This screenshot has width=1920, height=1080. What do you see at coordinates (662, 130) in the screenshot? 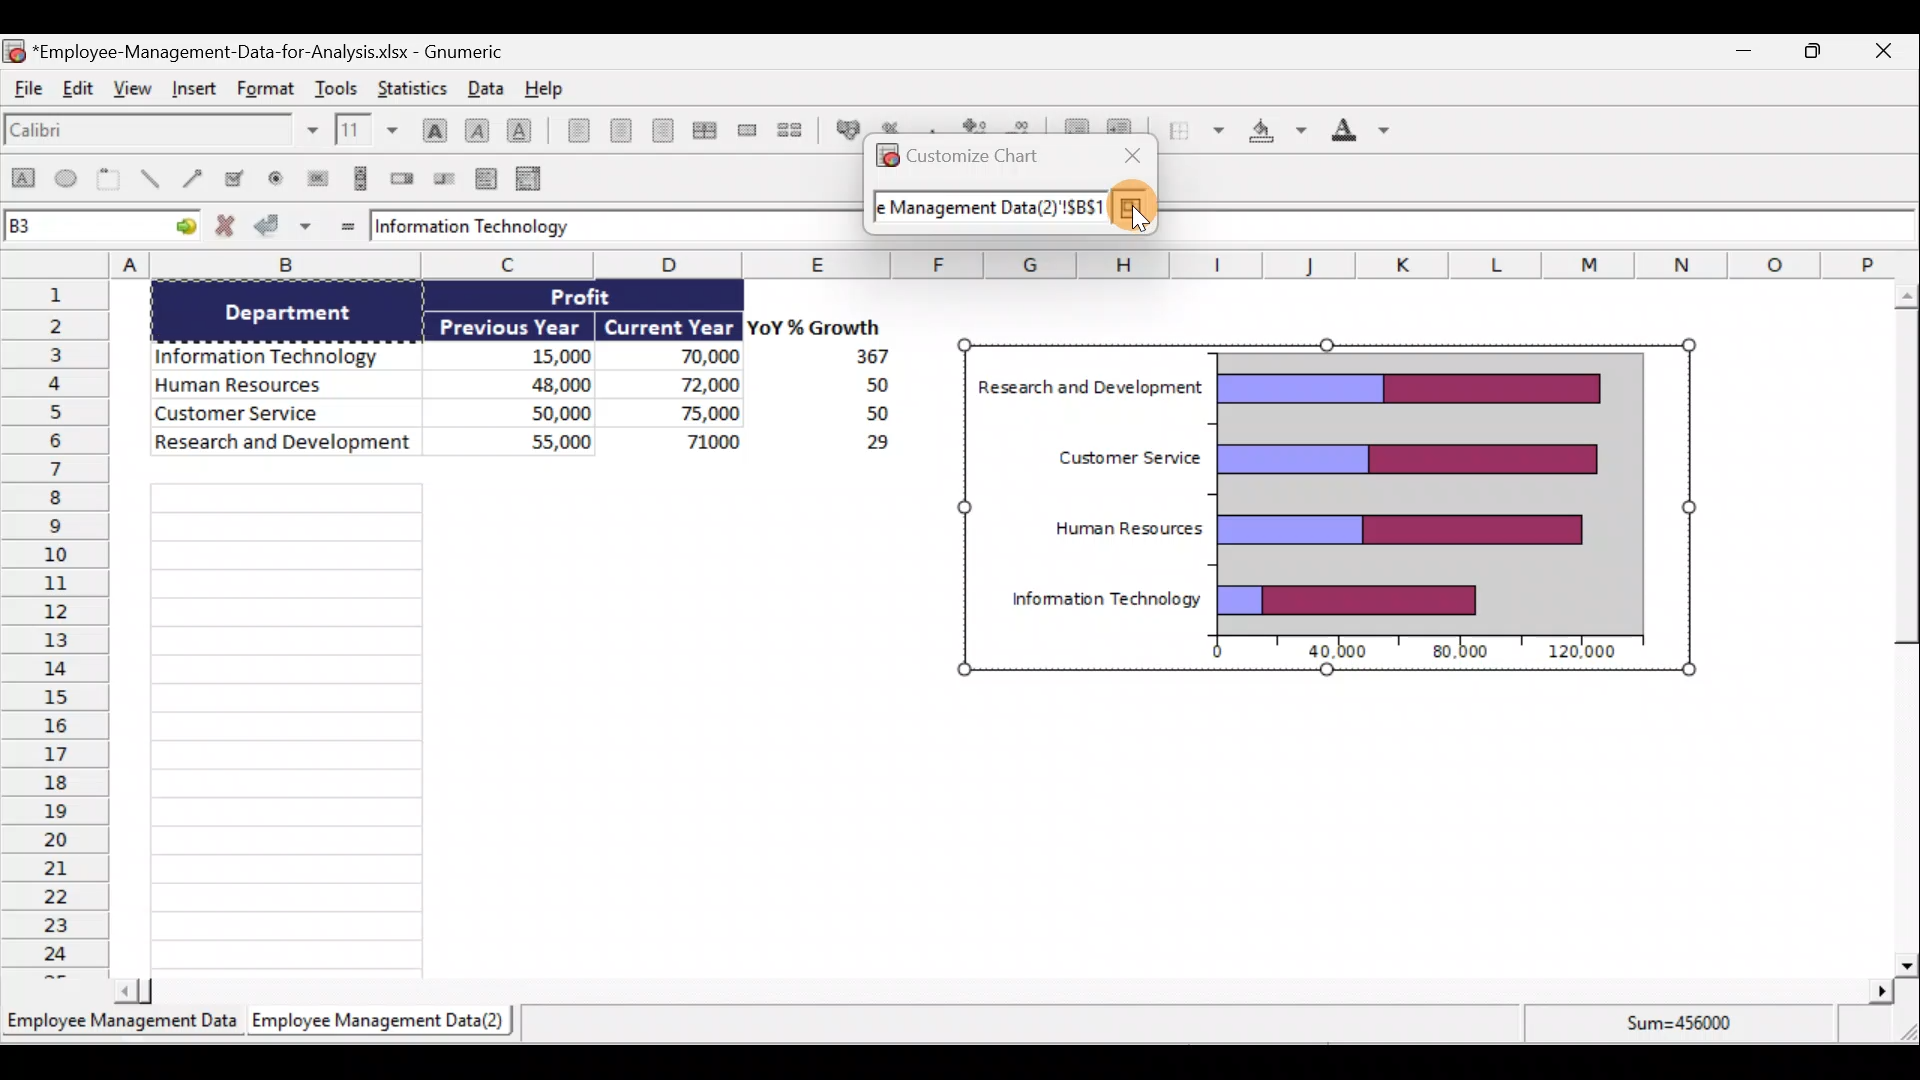
I see `Align right` at bounding box center [662, 130].